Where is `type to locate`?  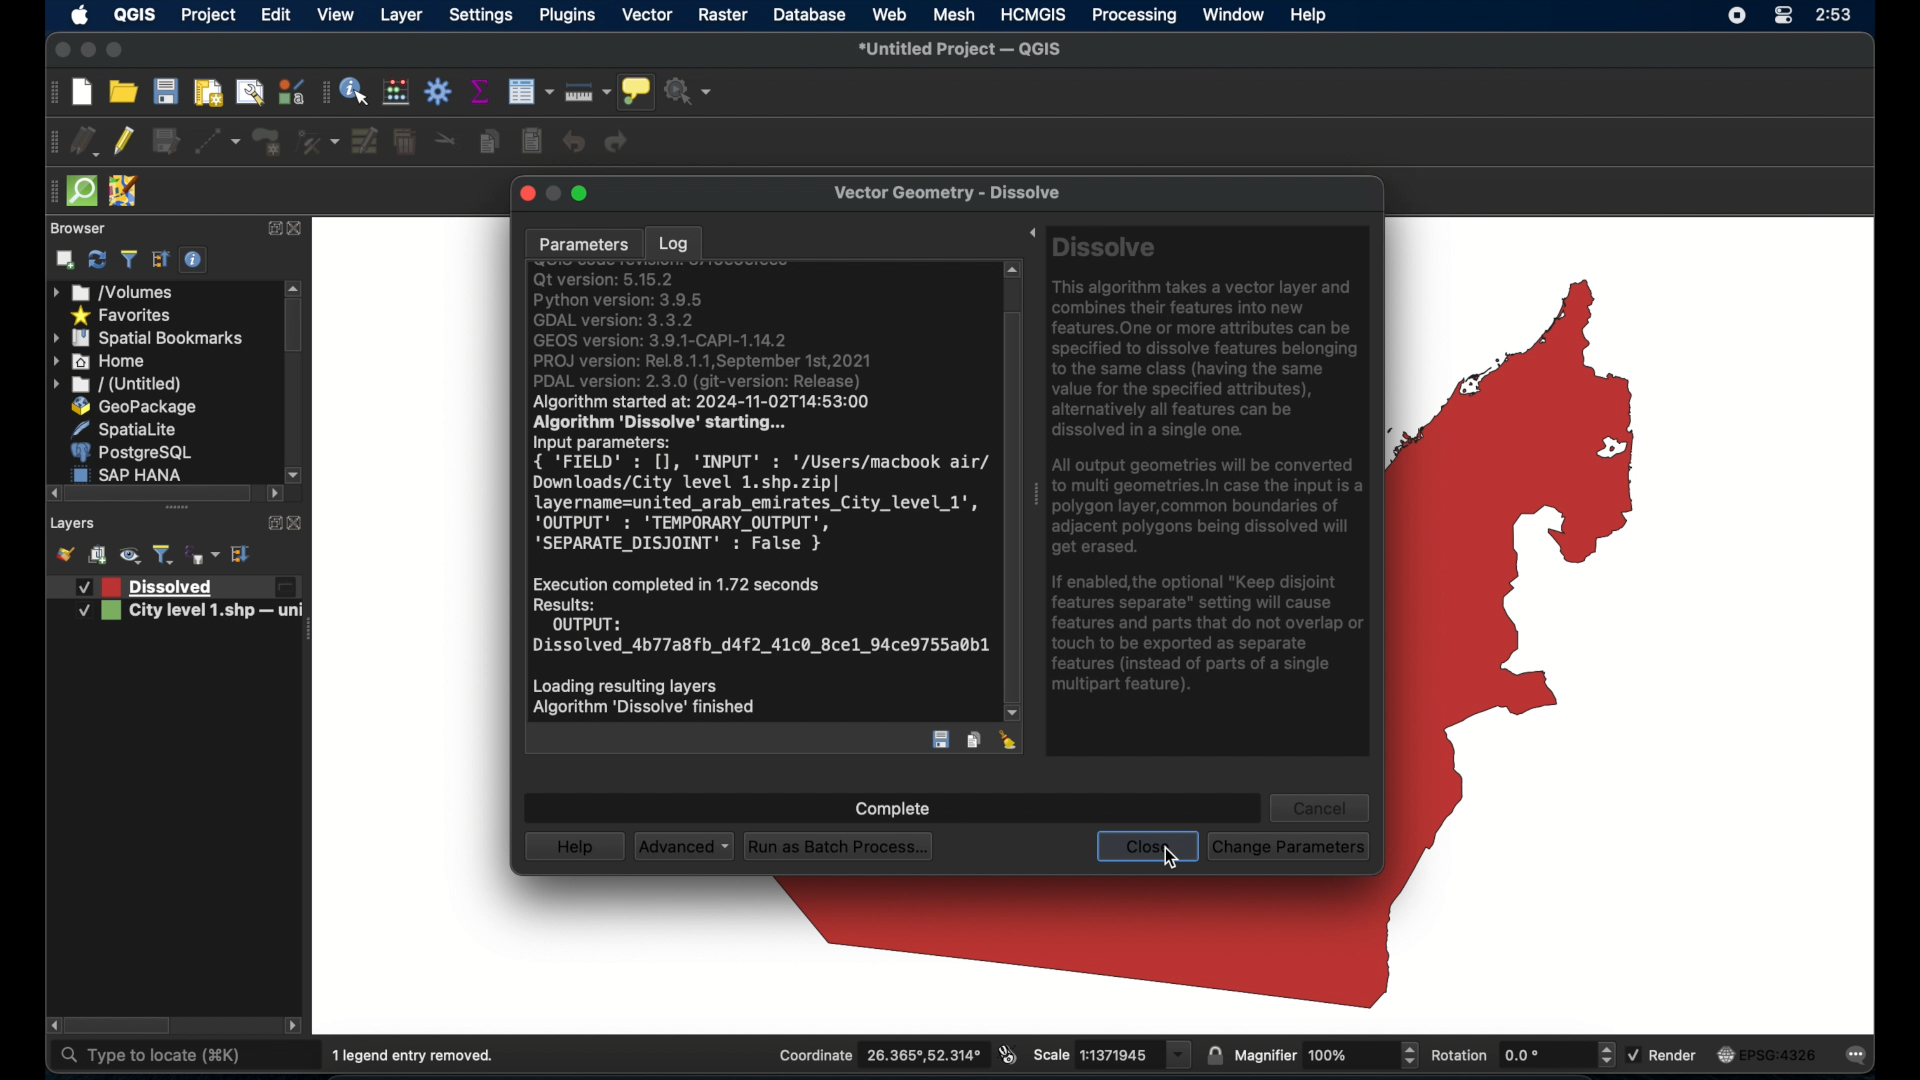
type to locate is located at coordinates (149, 1056).